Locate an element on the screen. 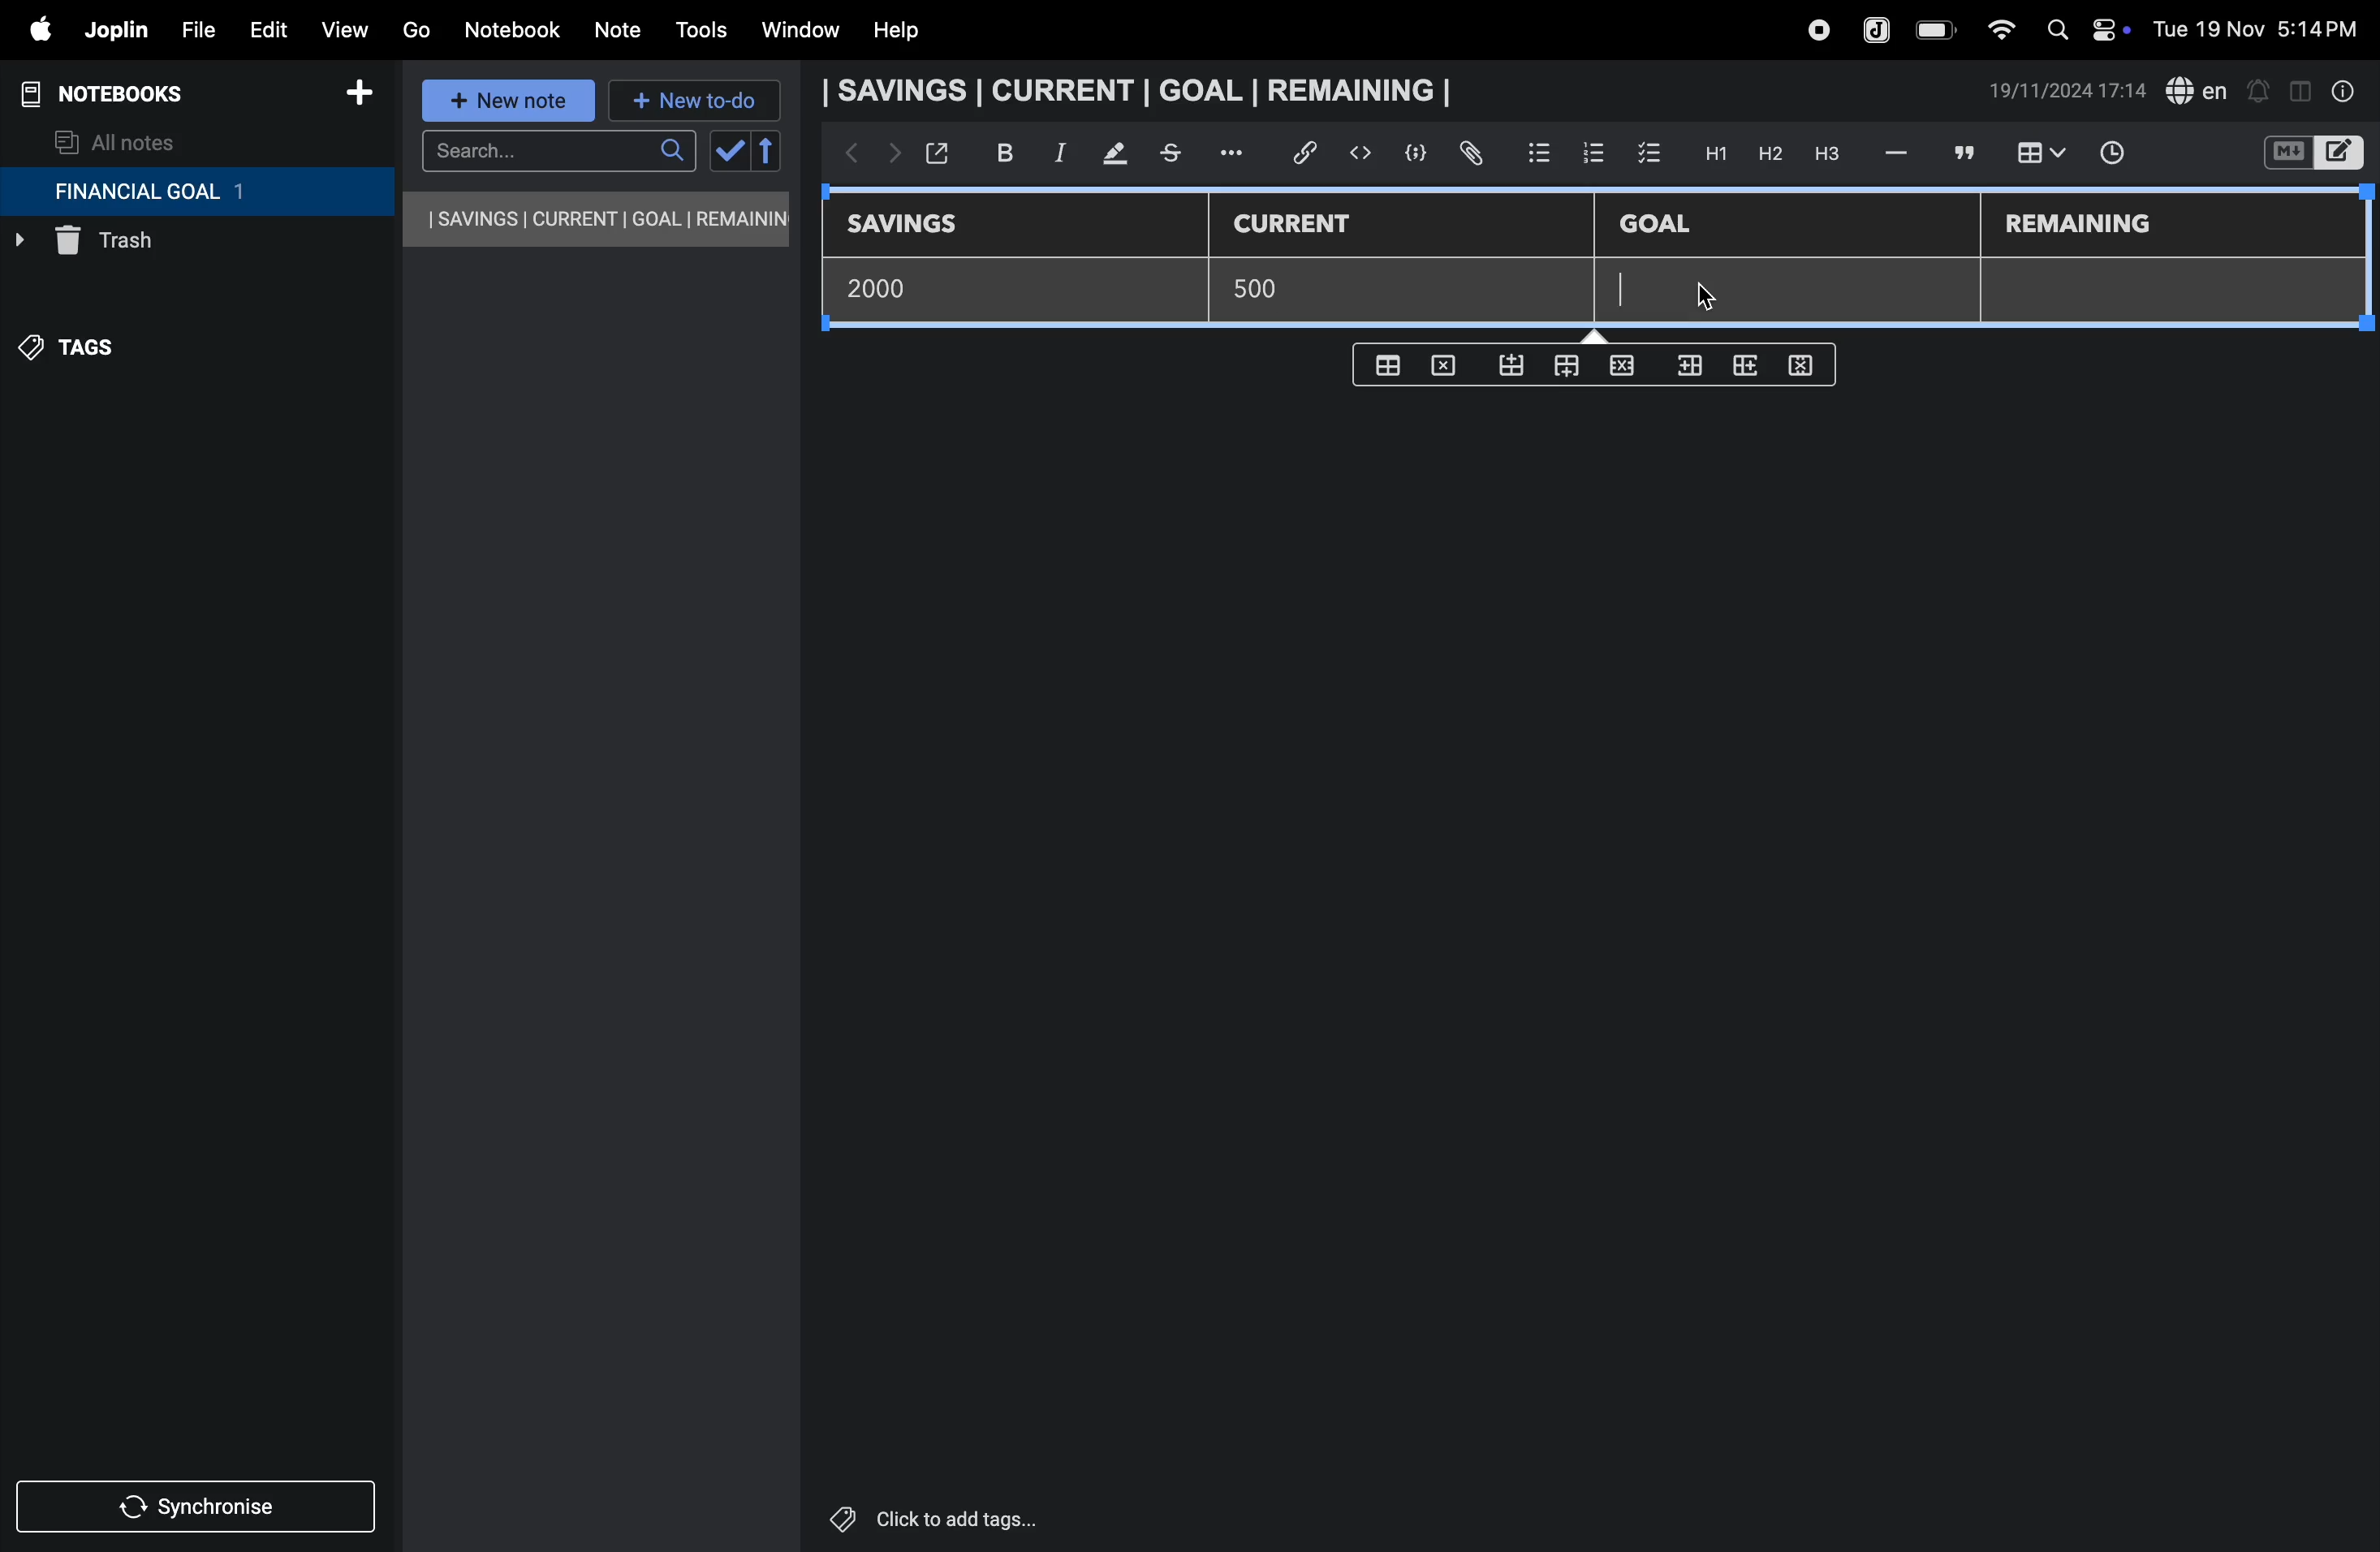 This screenshot has height=1552, width=2380. delete is located at coordinates (1449, 364).